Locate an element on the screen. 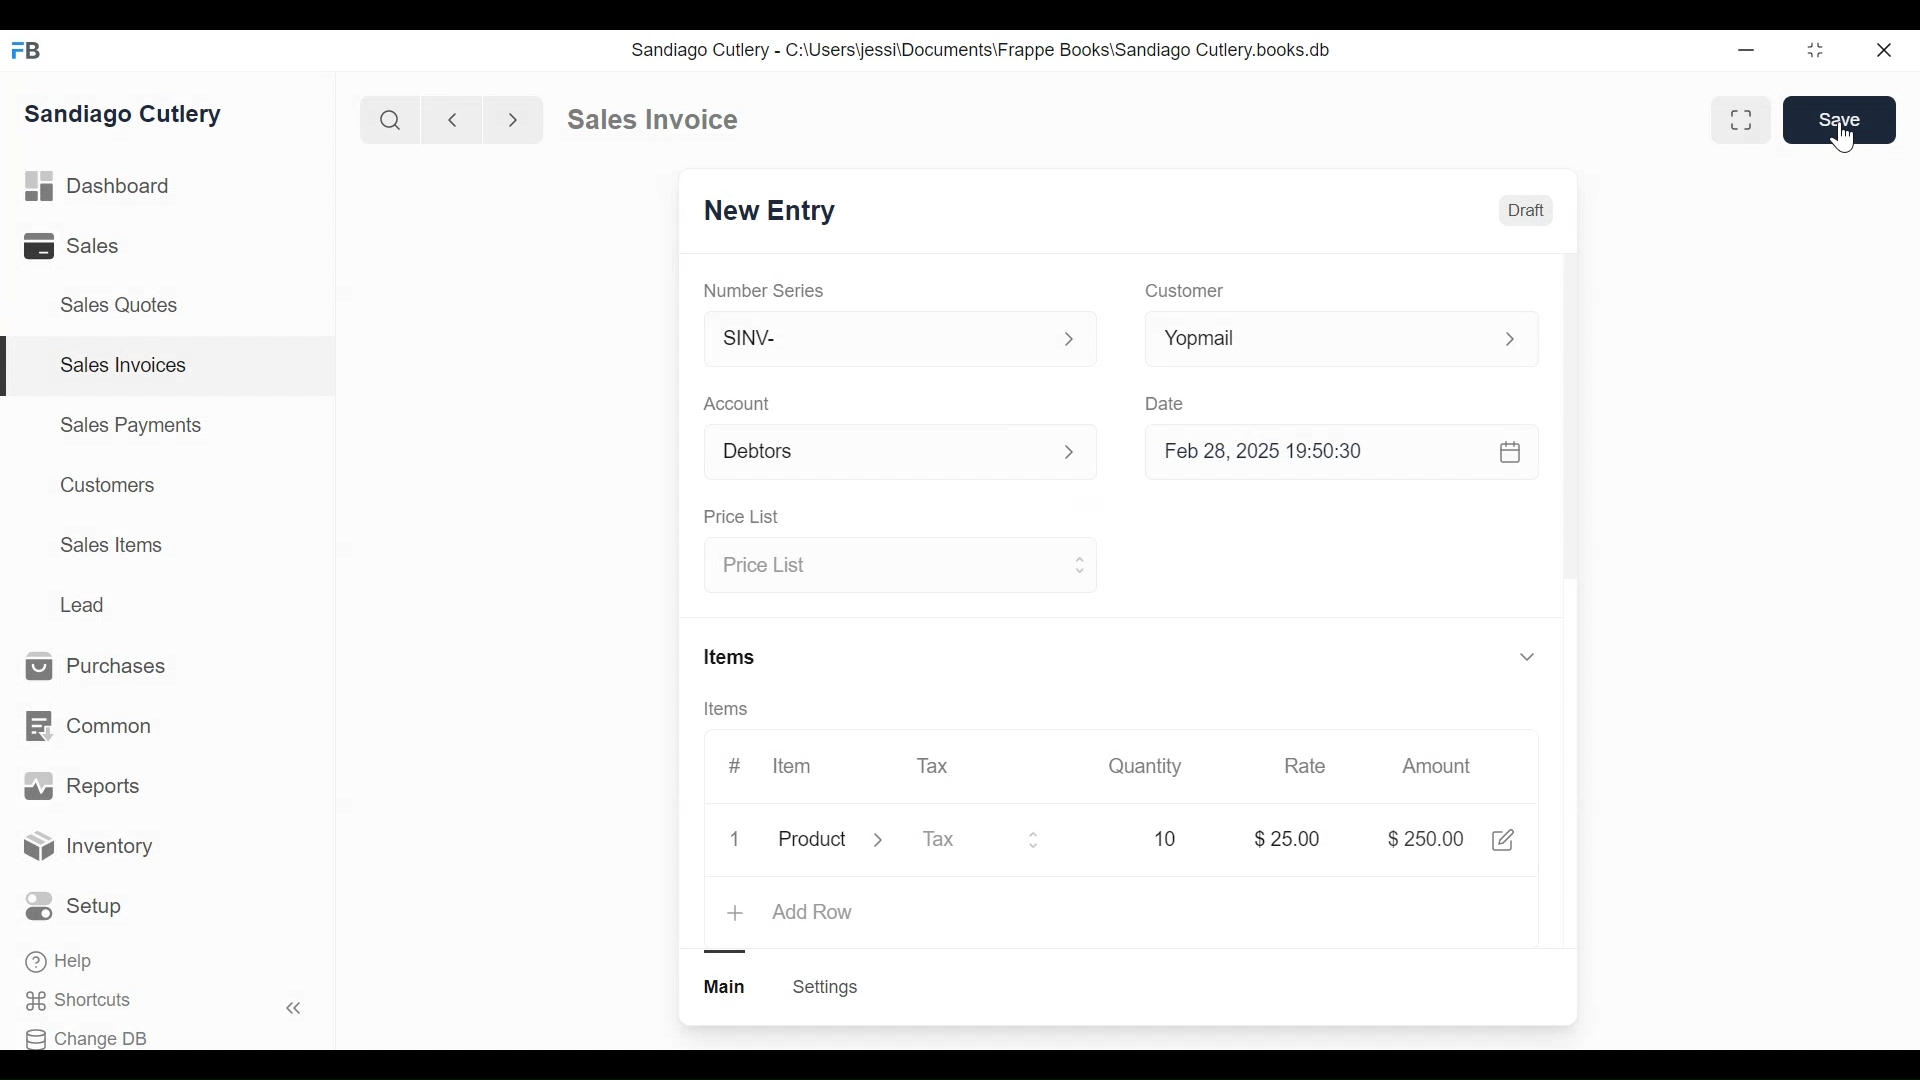 The width and height of the screenshot is (1920, 1080). SINV- is located at coordinates (898, 343).